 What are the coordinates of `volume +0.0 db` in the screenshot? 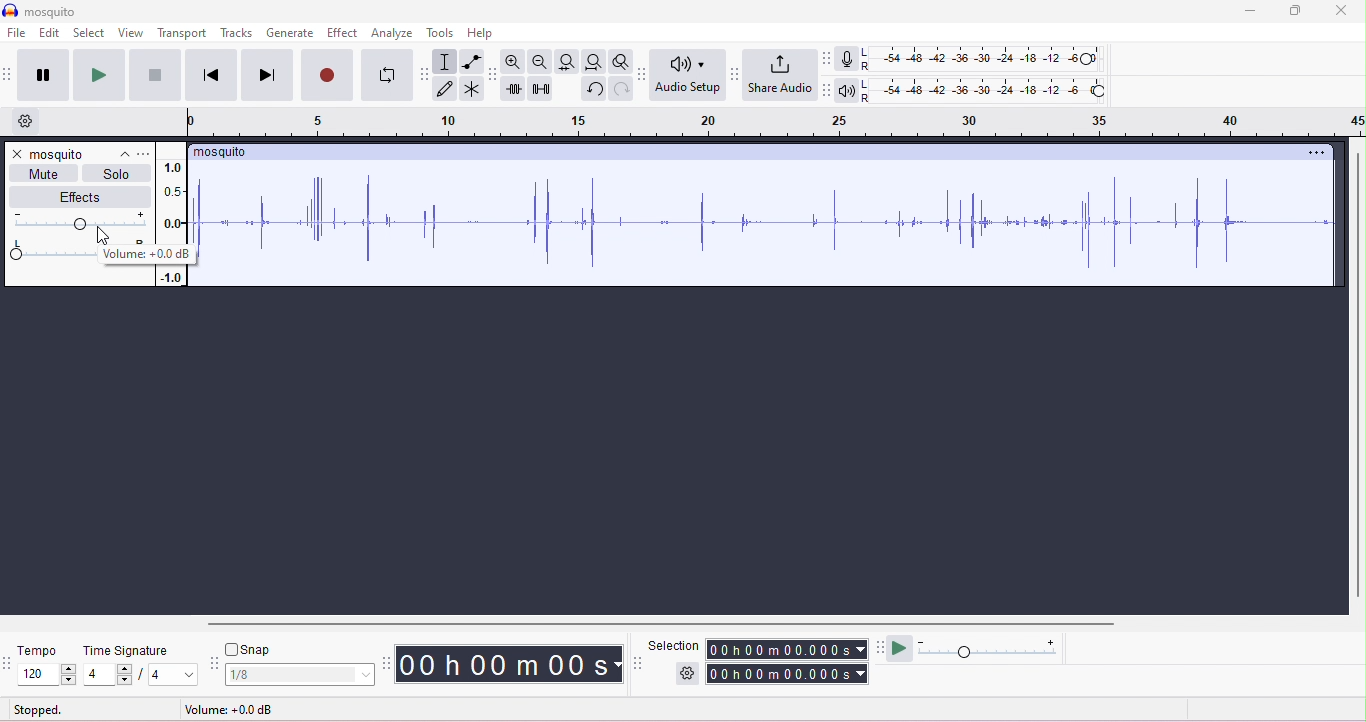 It's located at (146, 255).